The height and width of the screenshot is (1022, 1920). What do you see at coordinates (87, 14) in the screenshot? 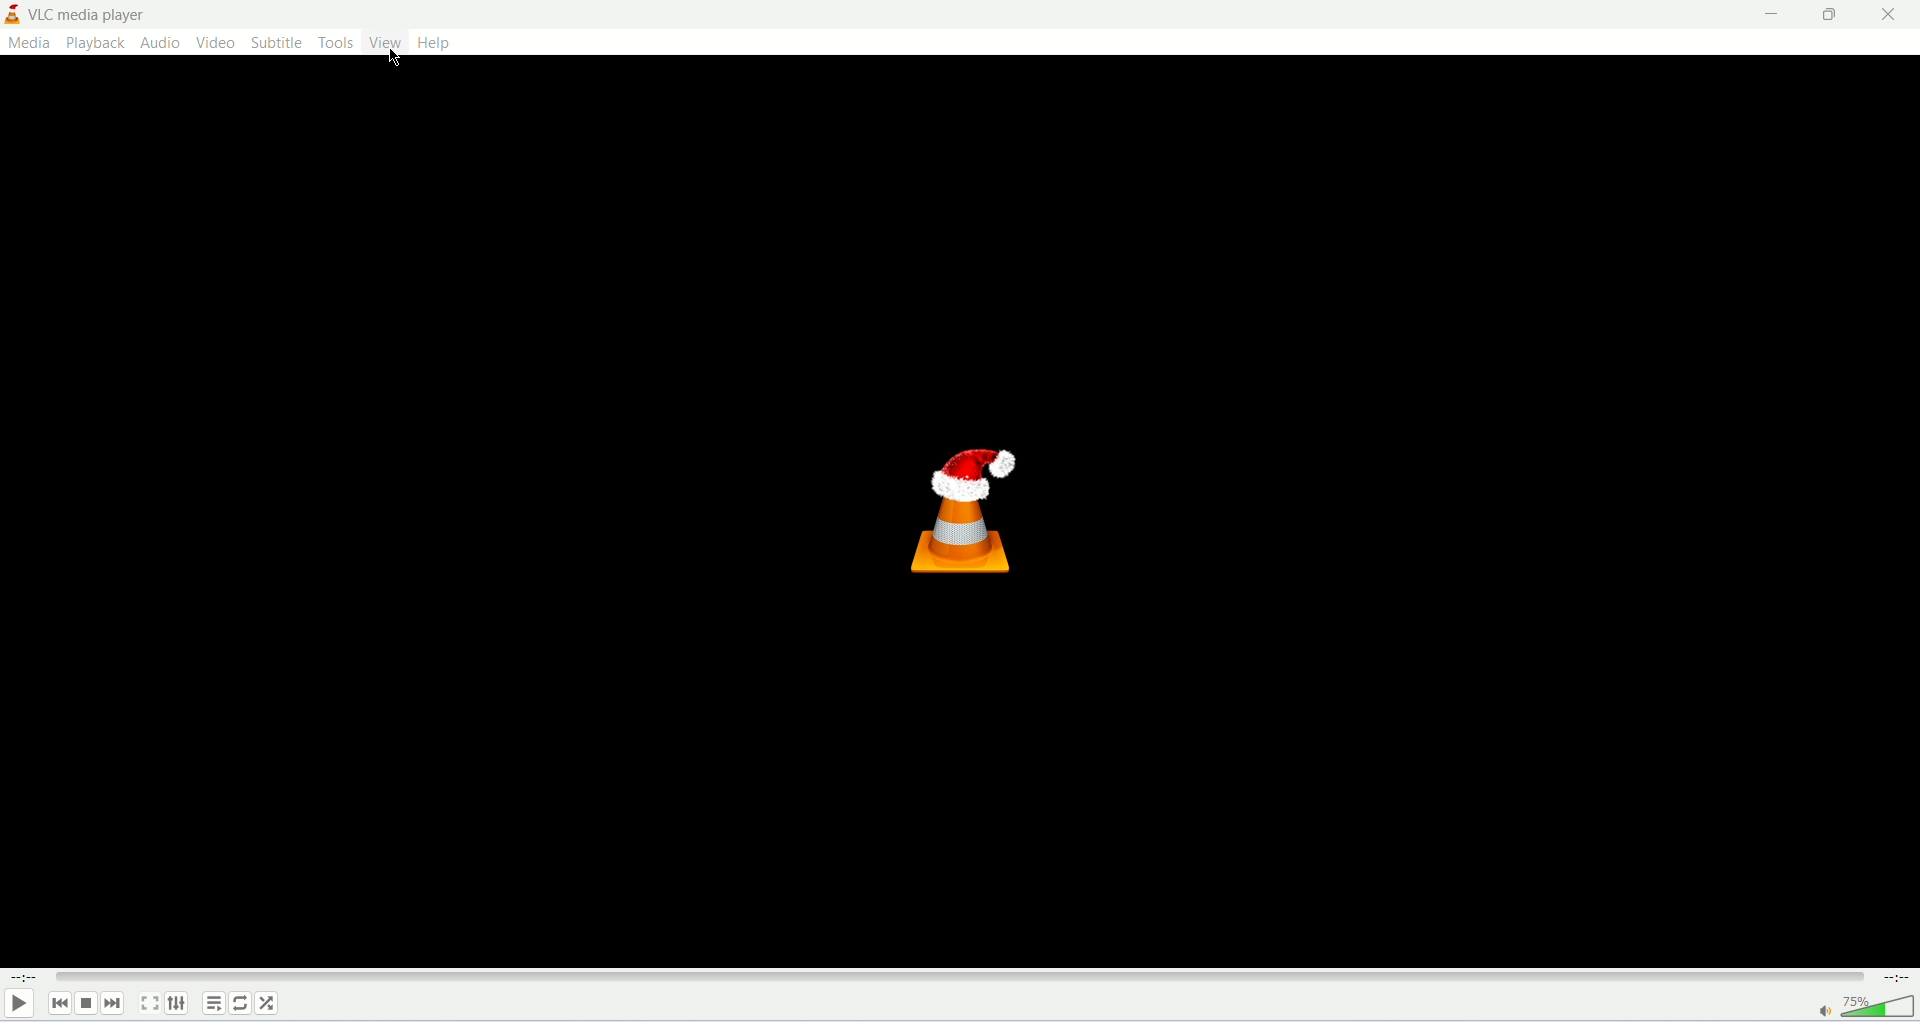
I see `vlc media player` at bounding box center [87, 14].